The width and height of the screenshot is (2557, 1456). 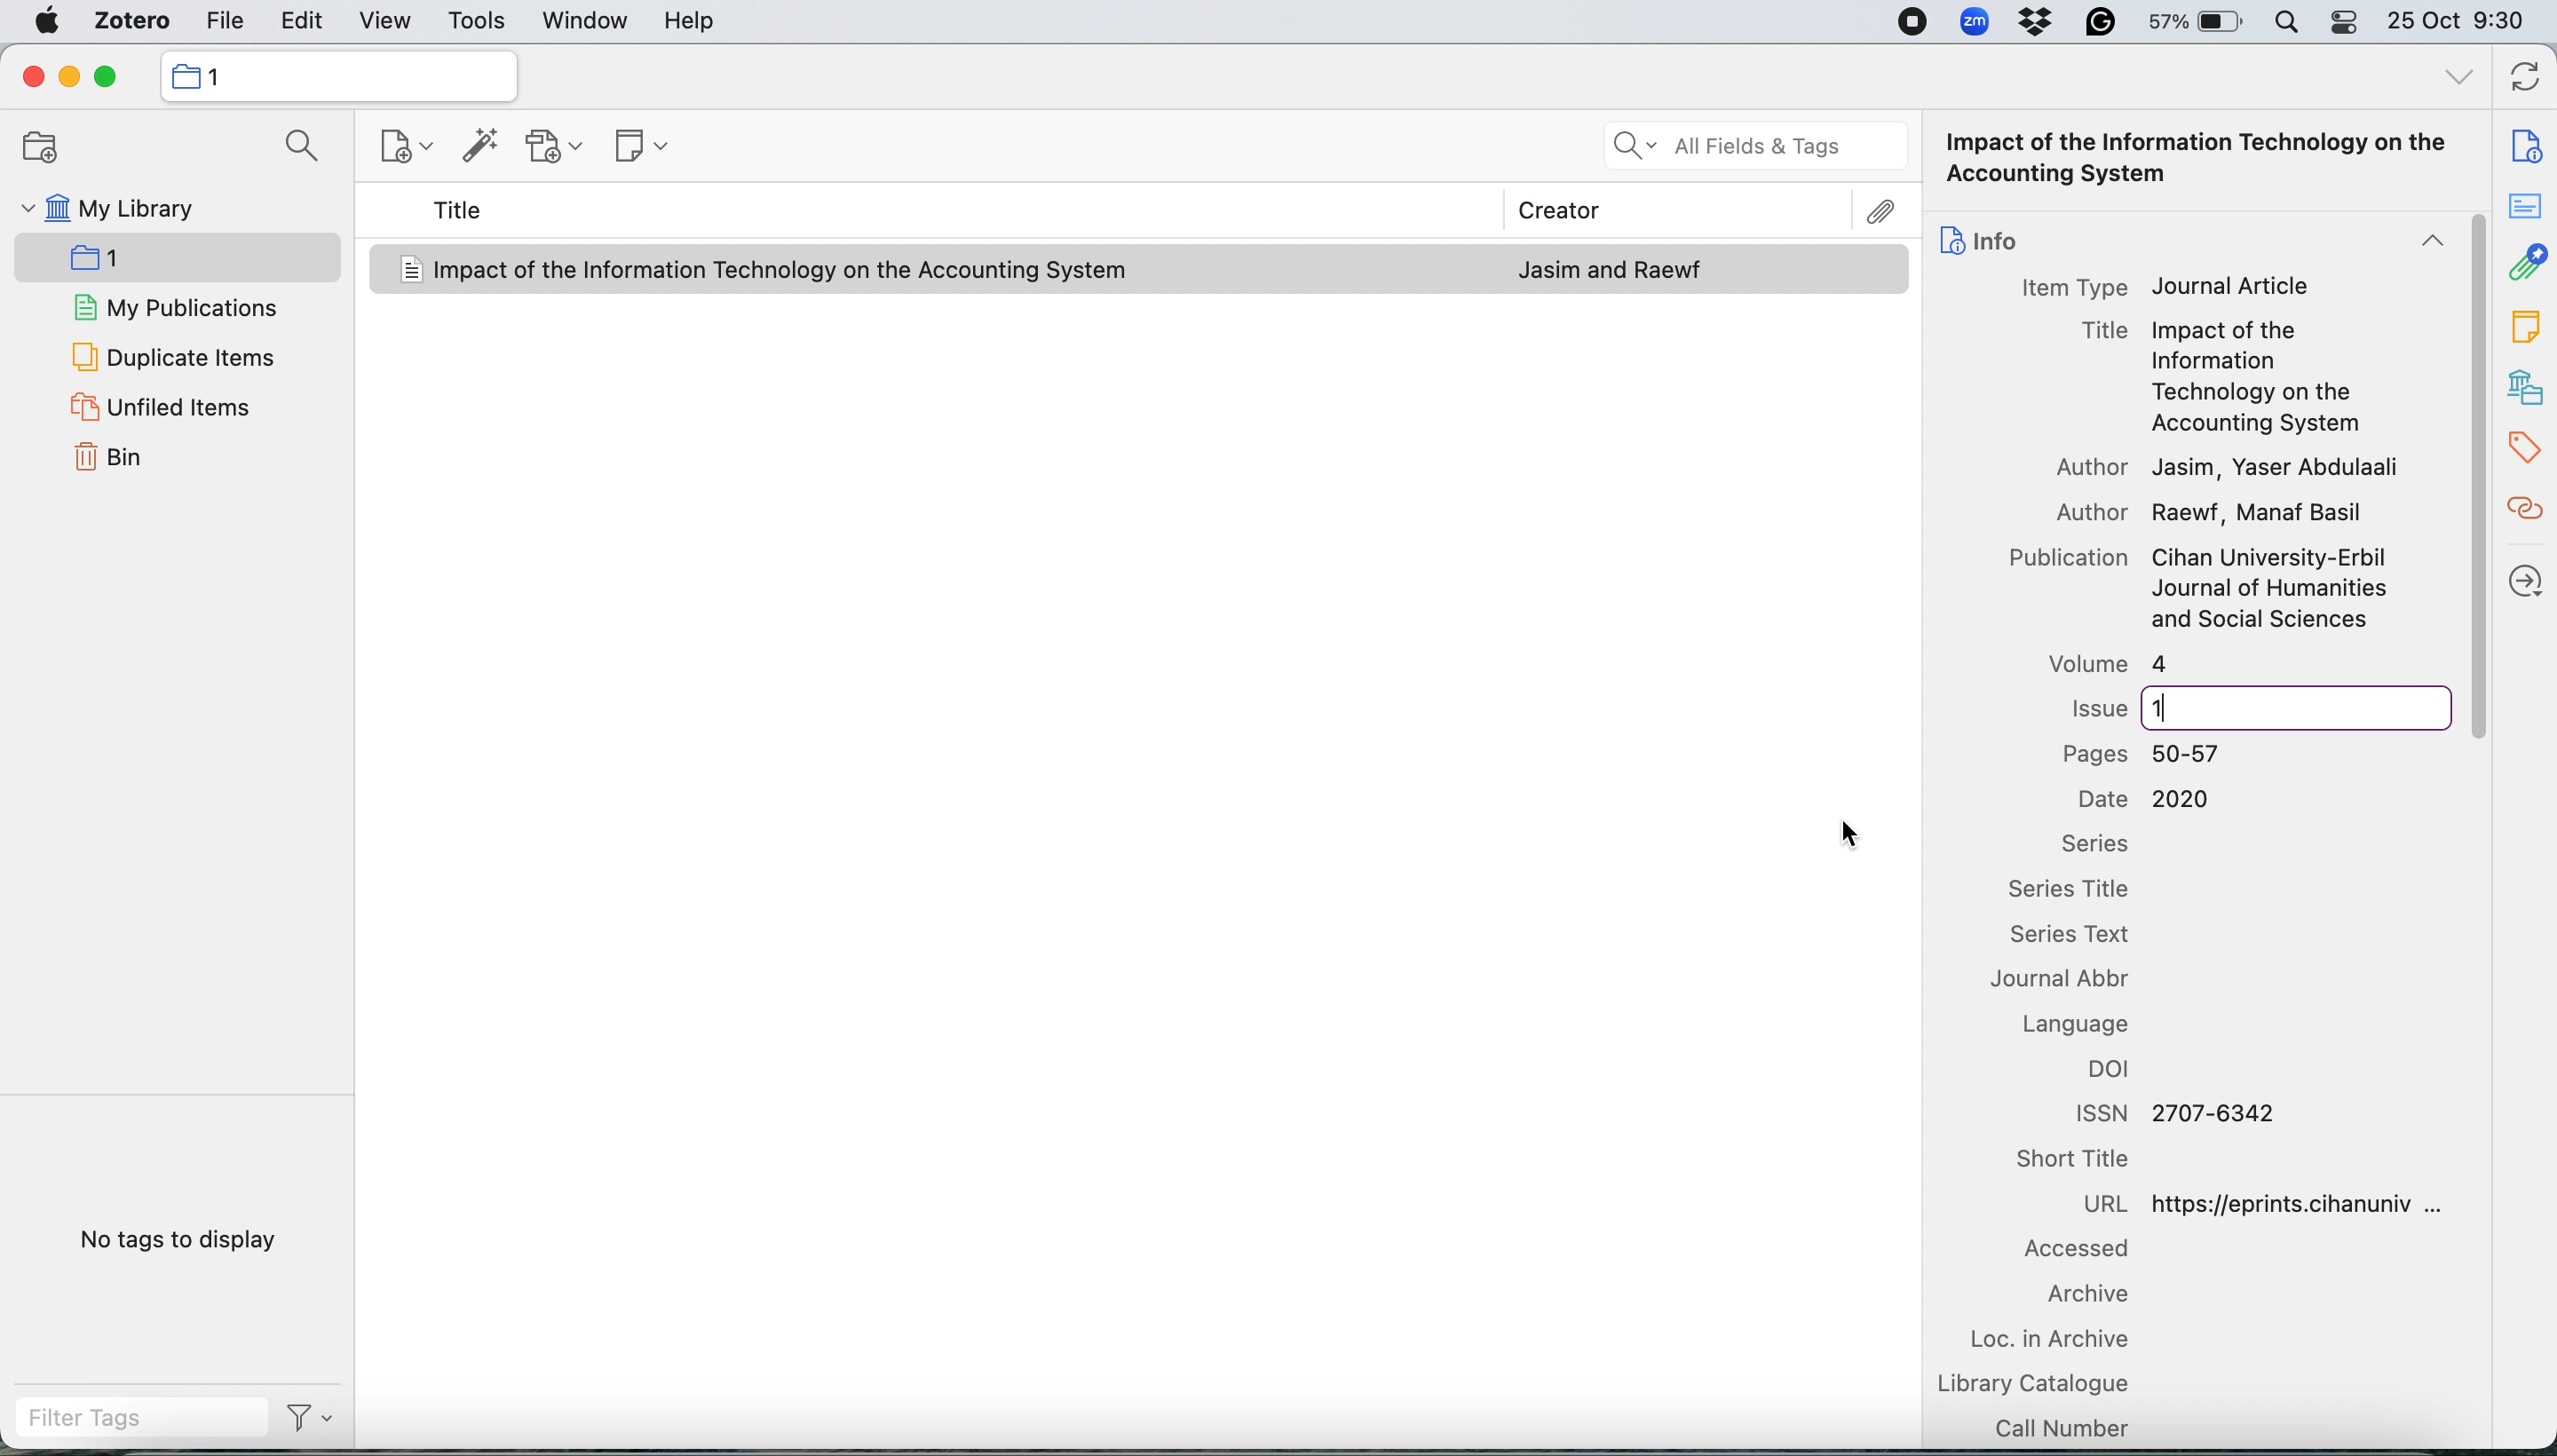 I want to click on collection, so click(x=135, y=254).